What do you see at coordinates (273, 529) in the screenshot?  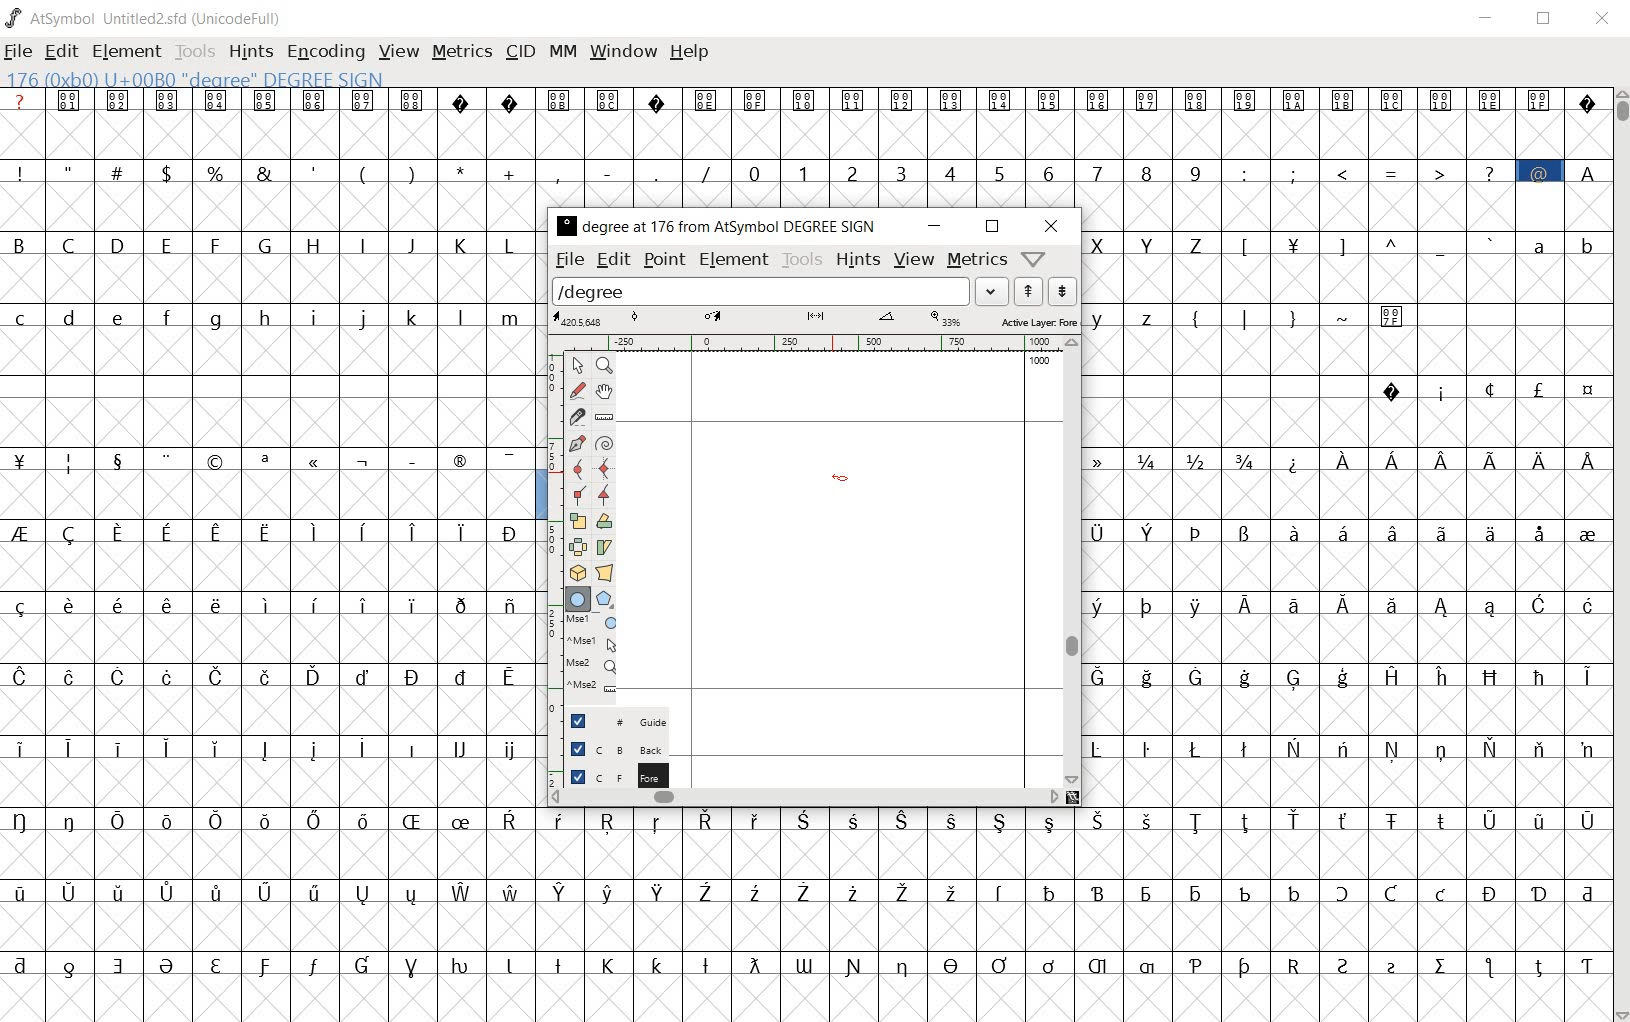 I see `special letters` at bounding box center [273, 529].